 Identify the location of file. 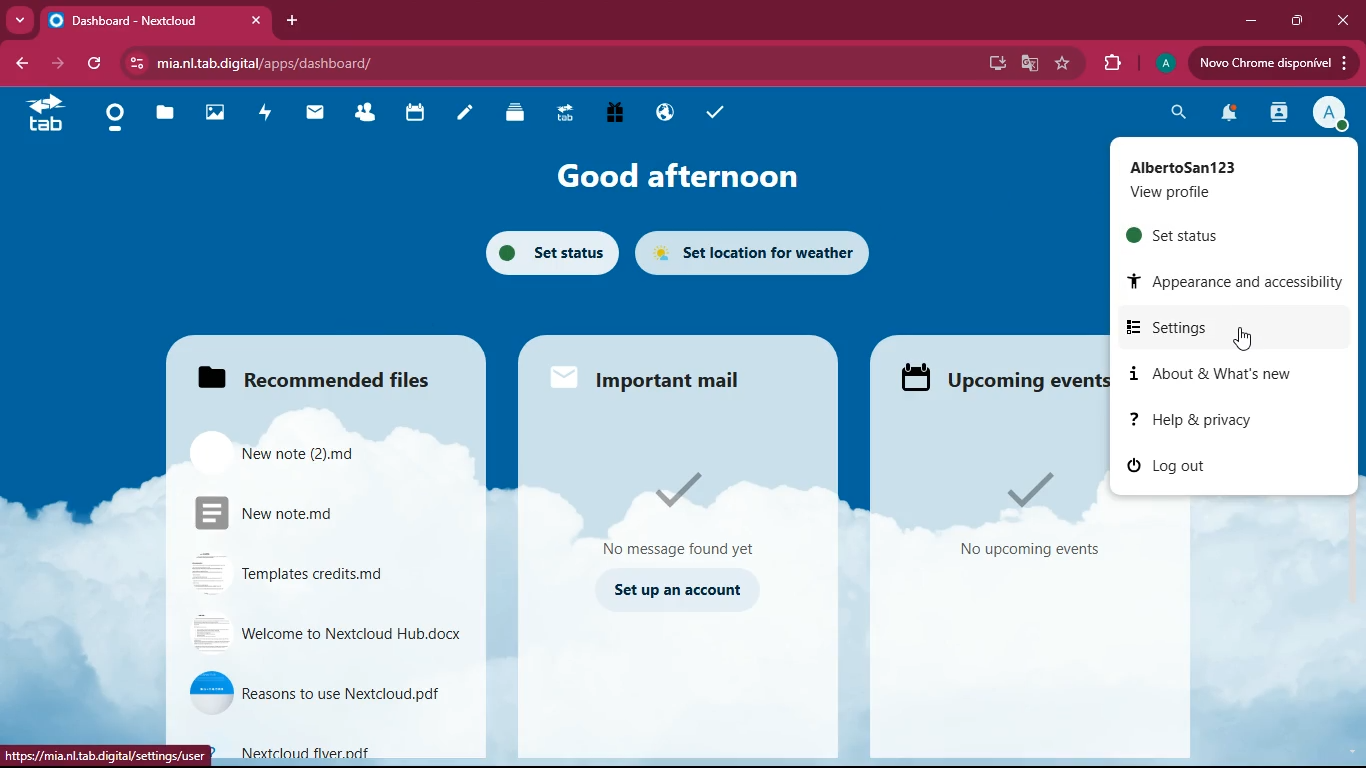
(323, 692).